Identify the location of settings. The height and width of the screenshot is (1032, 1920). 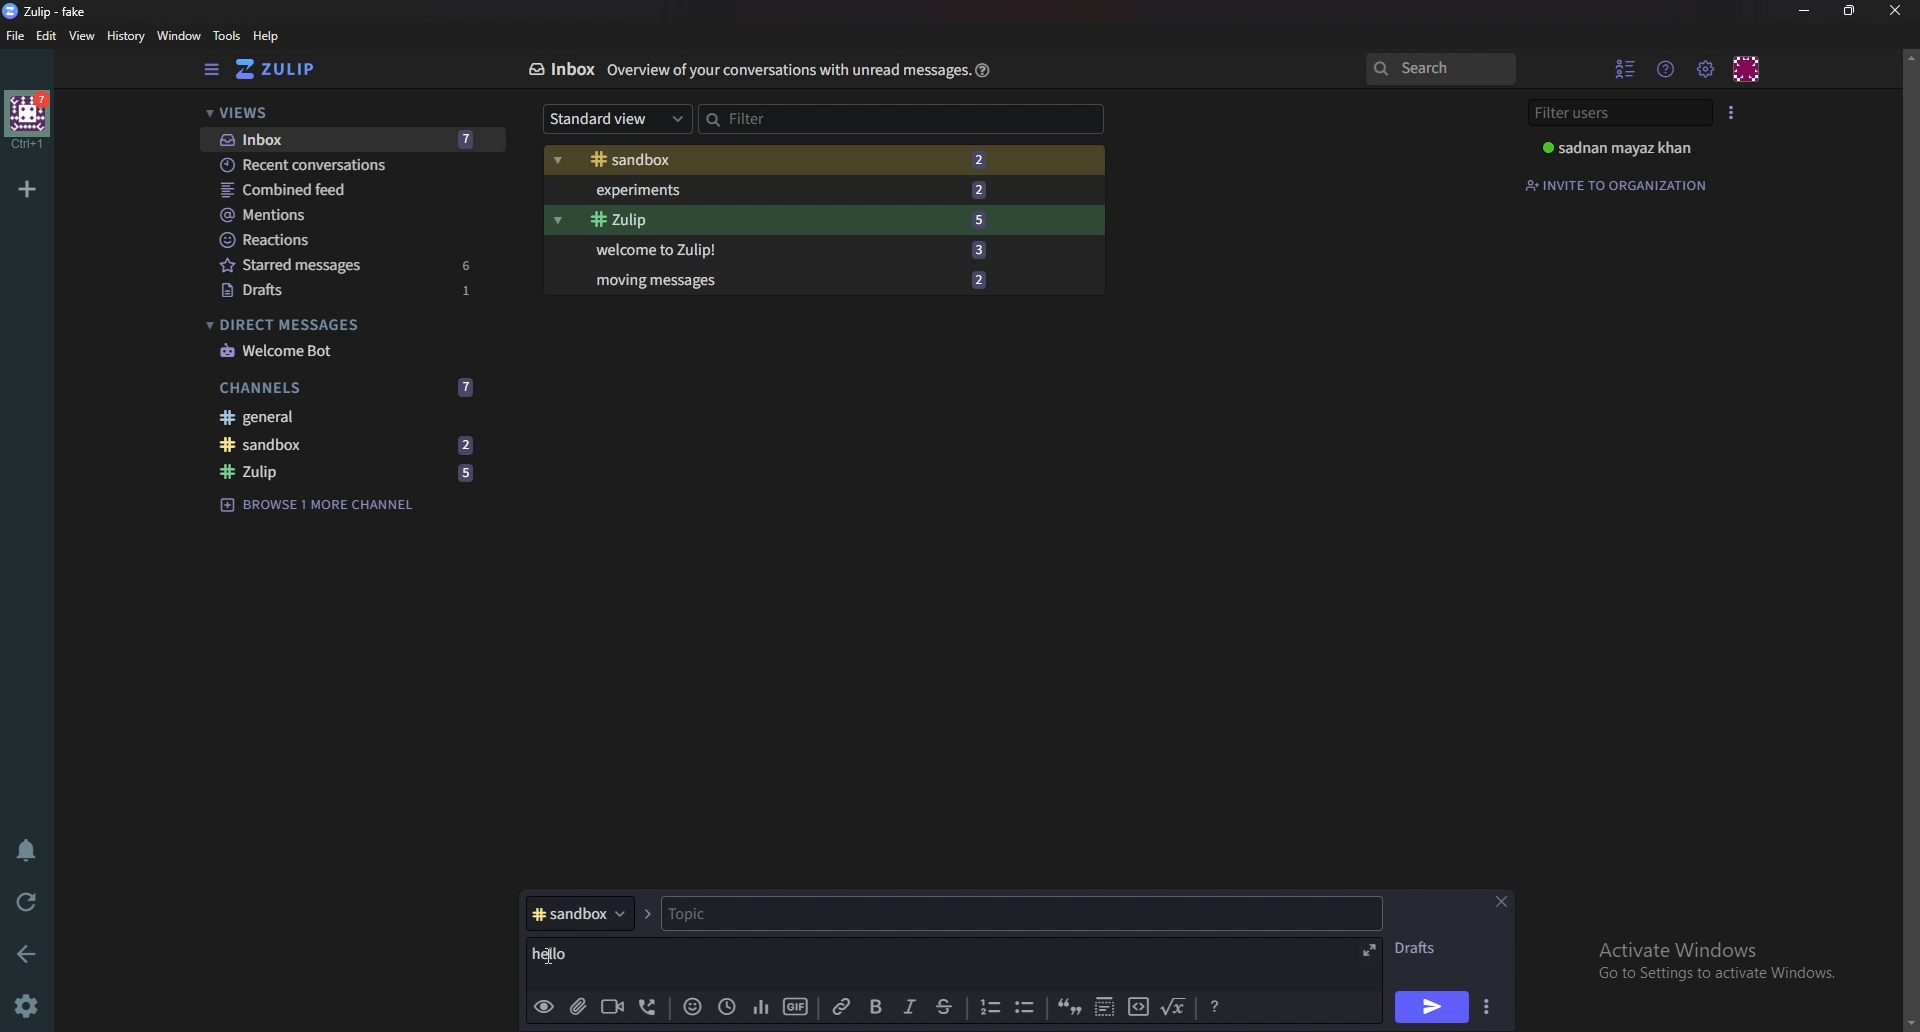
(29, 1007).